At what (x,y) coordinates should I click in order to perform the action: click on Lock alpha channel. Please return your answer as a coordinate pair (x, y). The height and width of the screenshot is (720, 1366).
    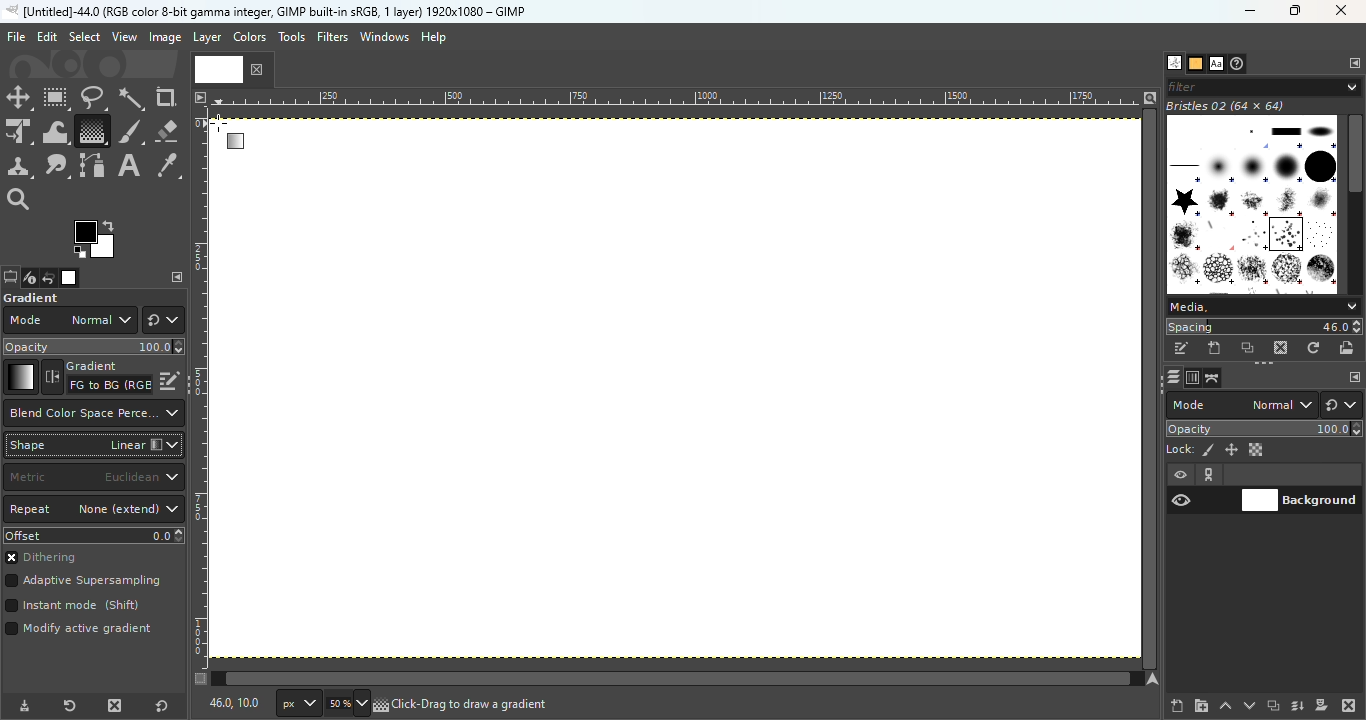
    Looking at the image, I should click on (1258, 450).